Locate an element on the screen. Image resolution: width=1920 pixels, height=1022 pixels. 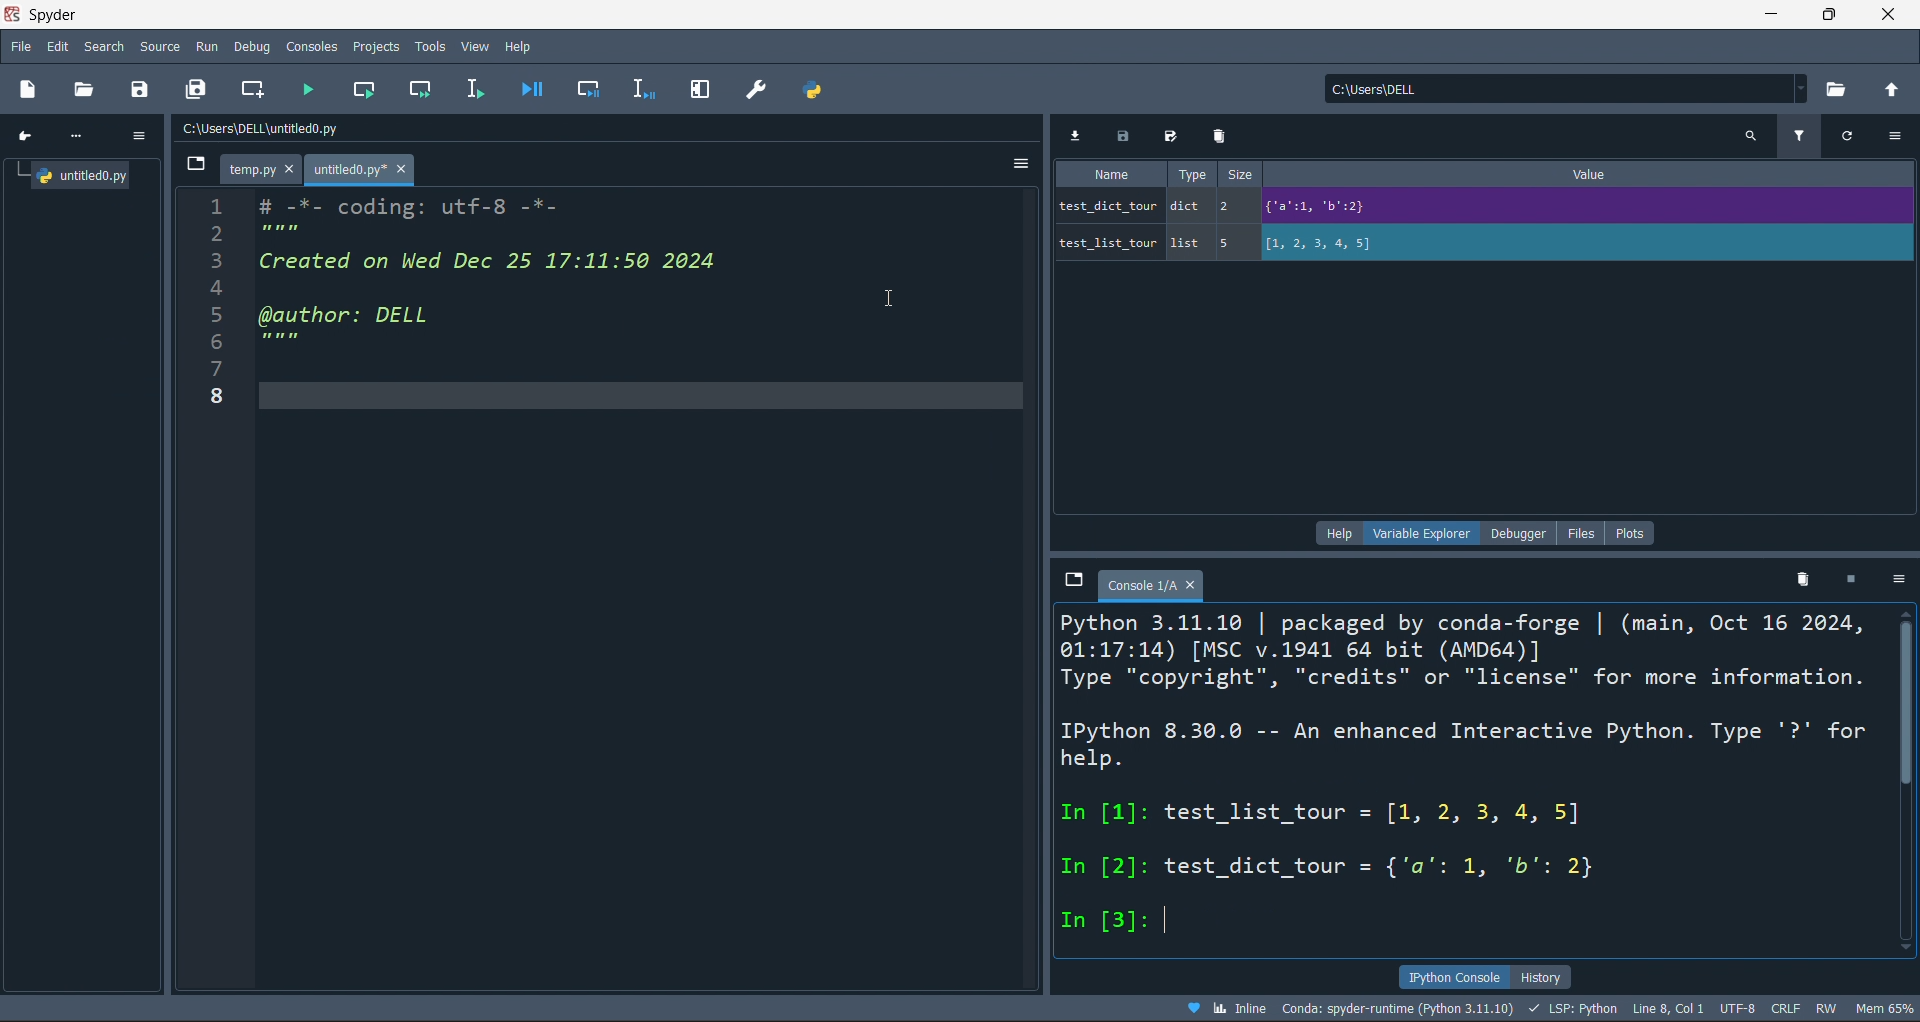
refresh is located at coordinates (1850, 137).